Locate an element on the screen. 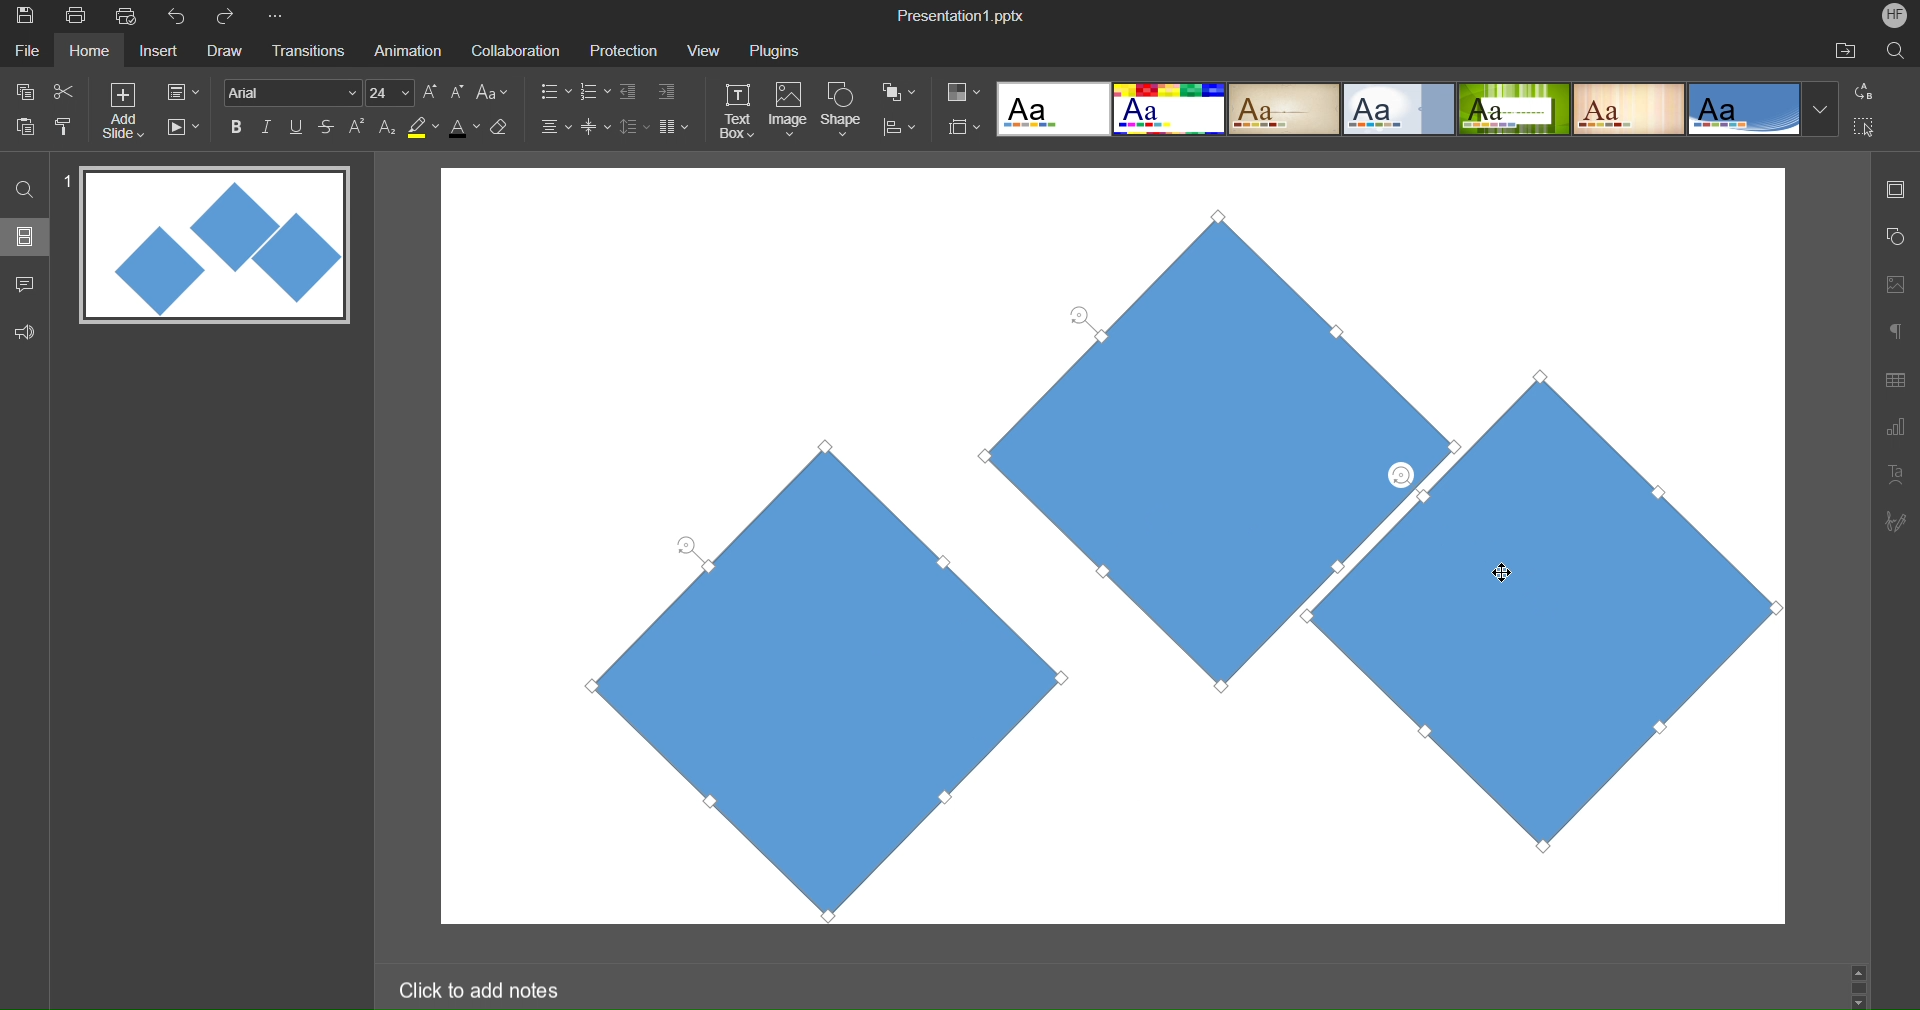 The image size is (1920, 1010). Line Spacing is located at coordinates (633, 128).